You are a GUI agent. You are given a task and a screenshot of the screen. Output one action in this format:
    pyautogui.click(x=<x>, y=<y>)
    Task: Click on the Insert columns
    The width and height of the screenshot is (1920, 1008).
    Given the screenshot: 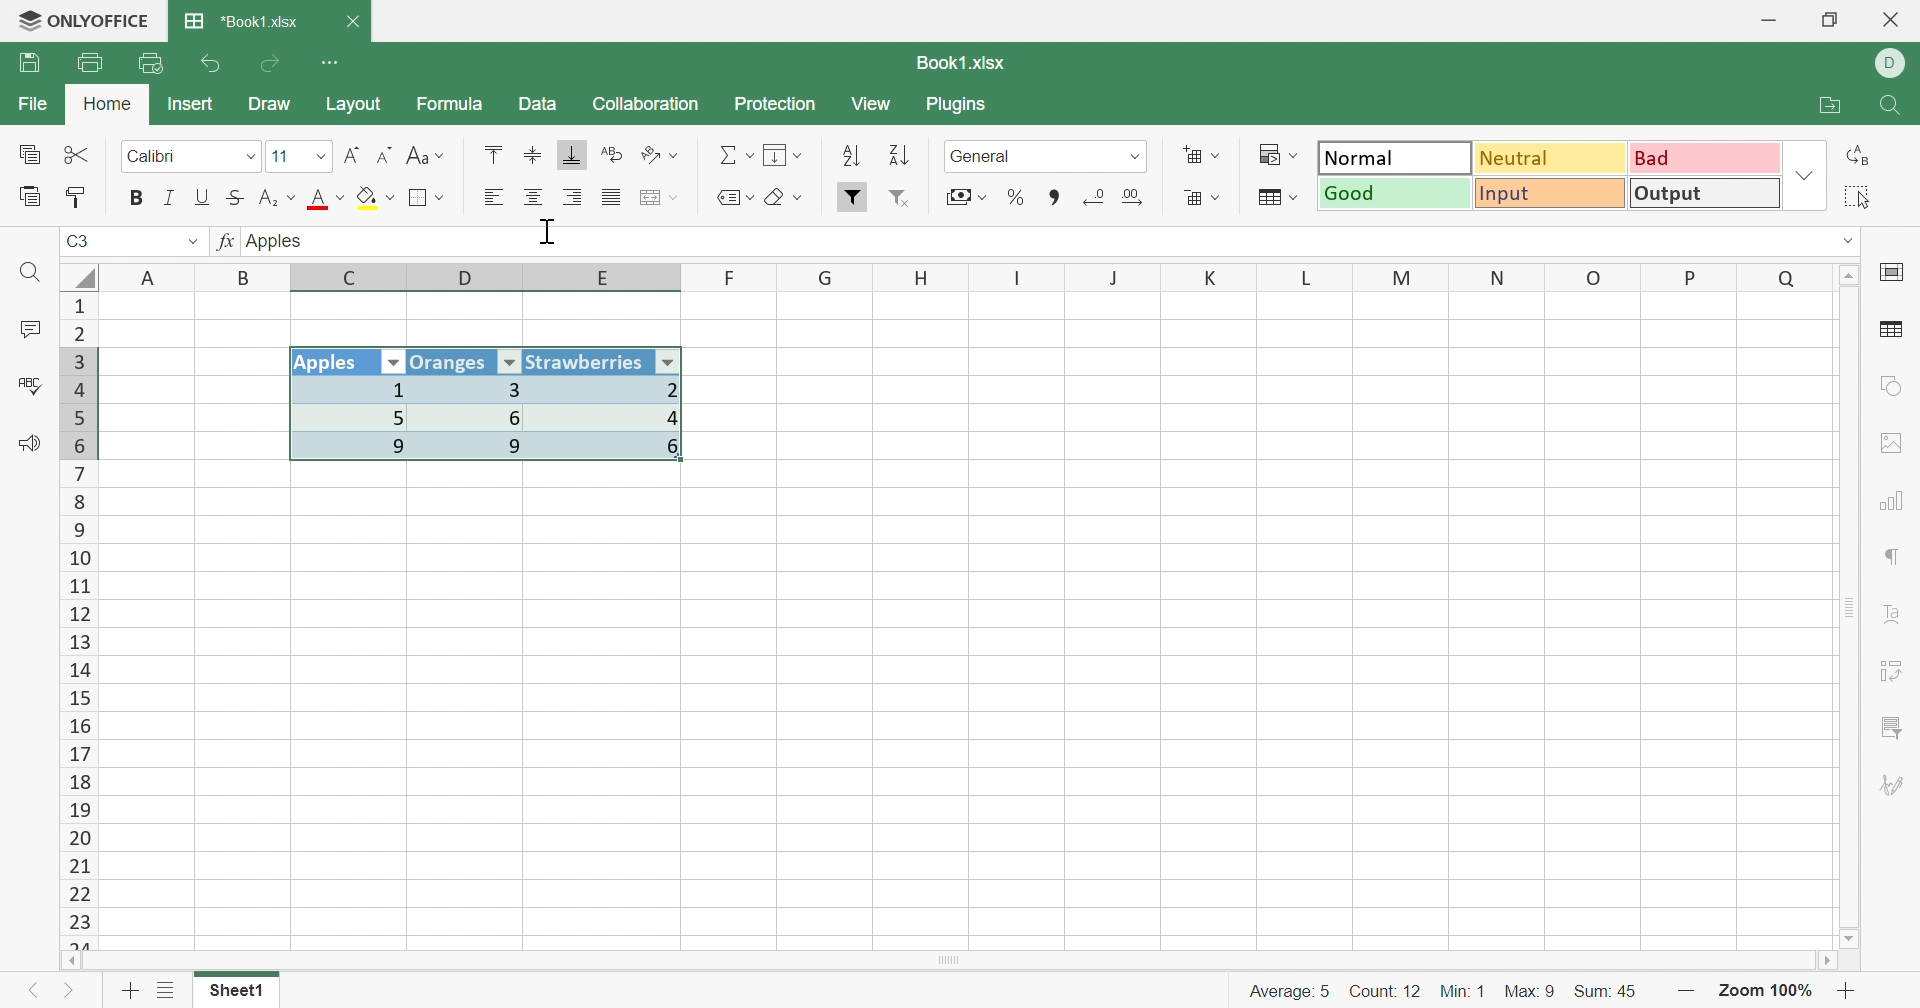 What is the action you would take?
    pyautogui.click(x=659, y=198)
    